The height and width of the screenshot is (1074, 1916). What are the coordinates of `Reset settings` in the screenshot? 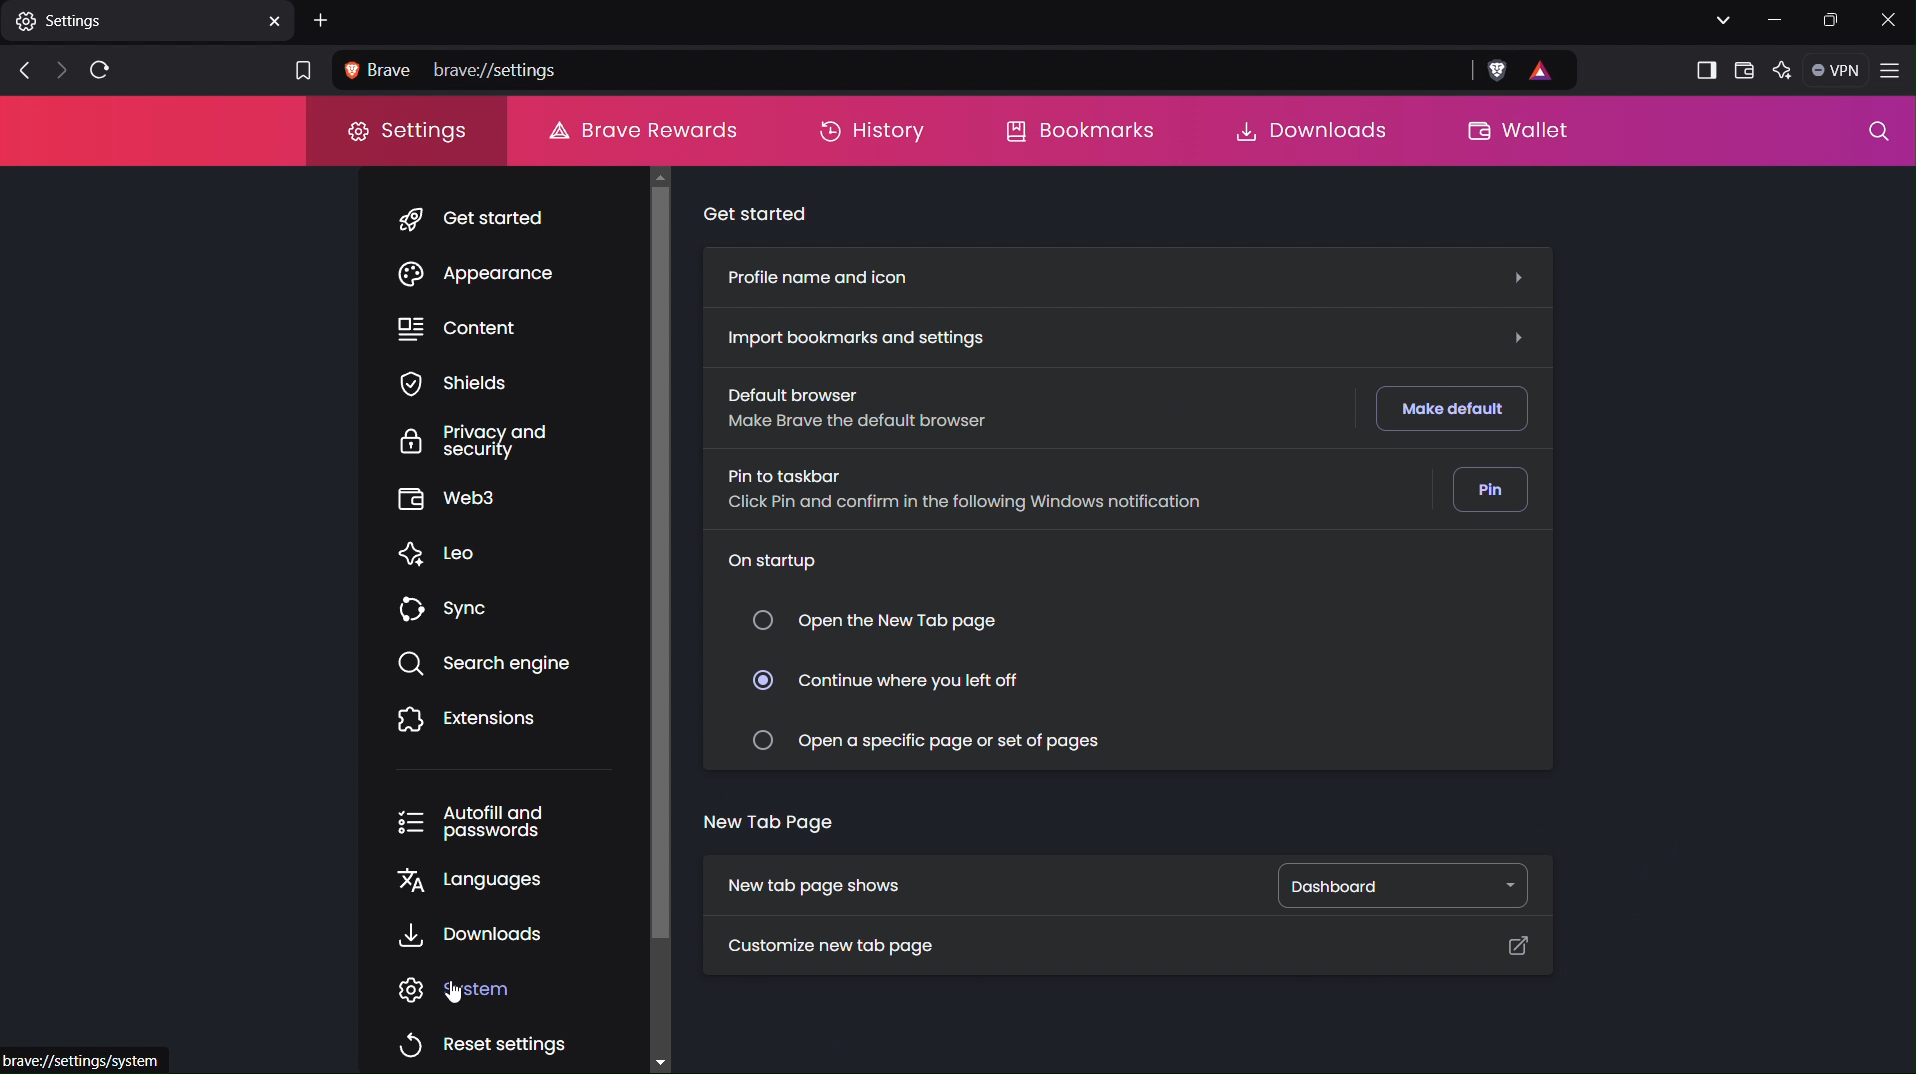 It's located at (478, 1038).